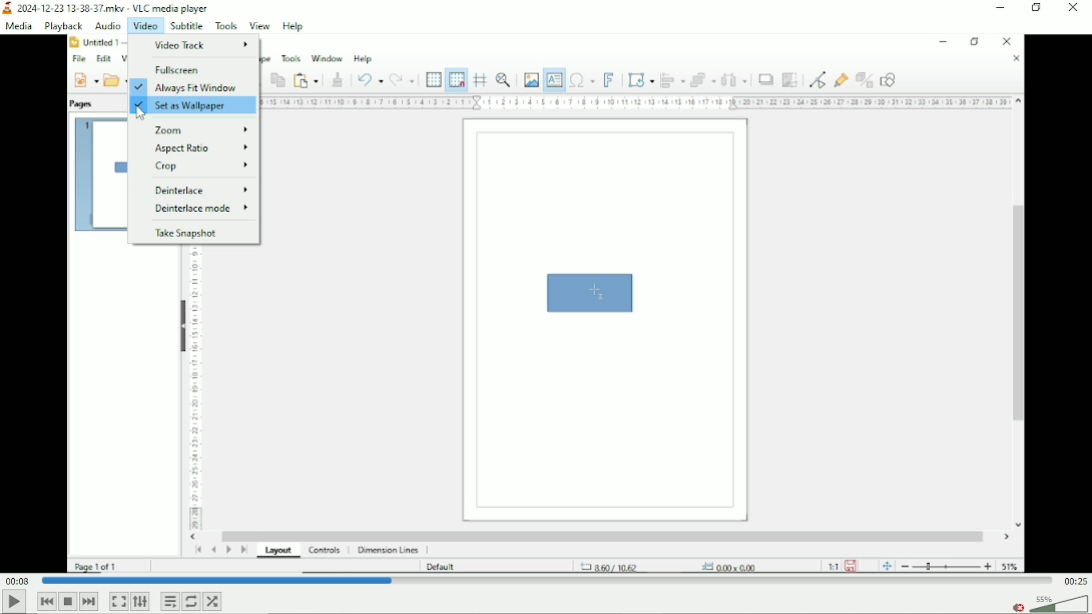  I want to click on Play duration, so click(545, 581).